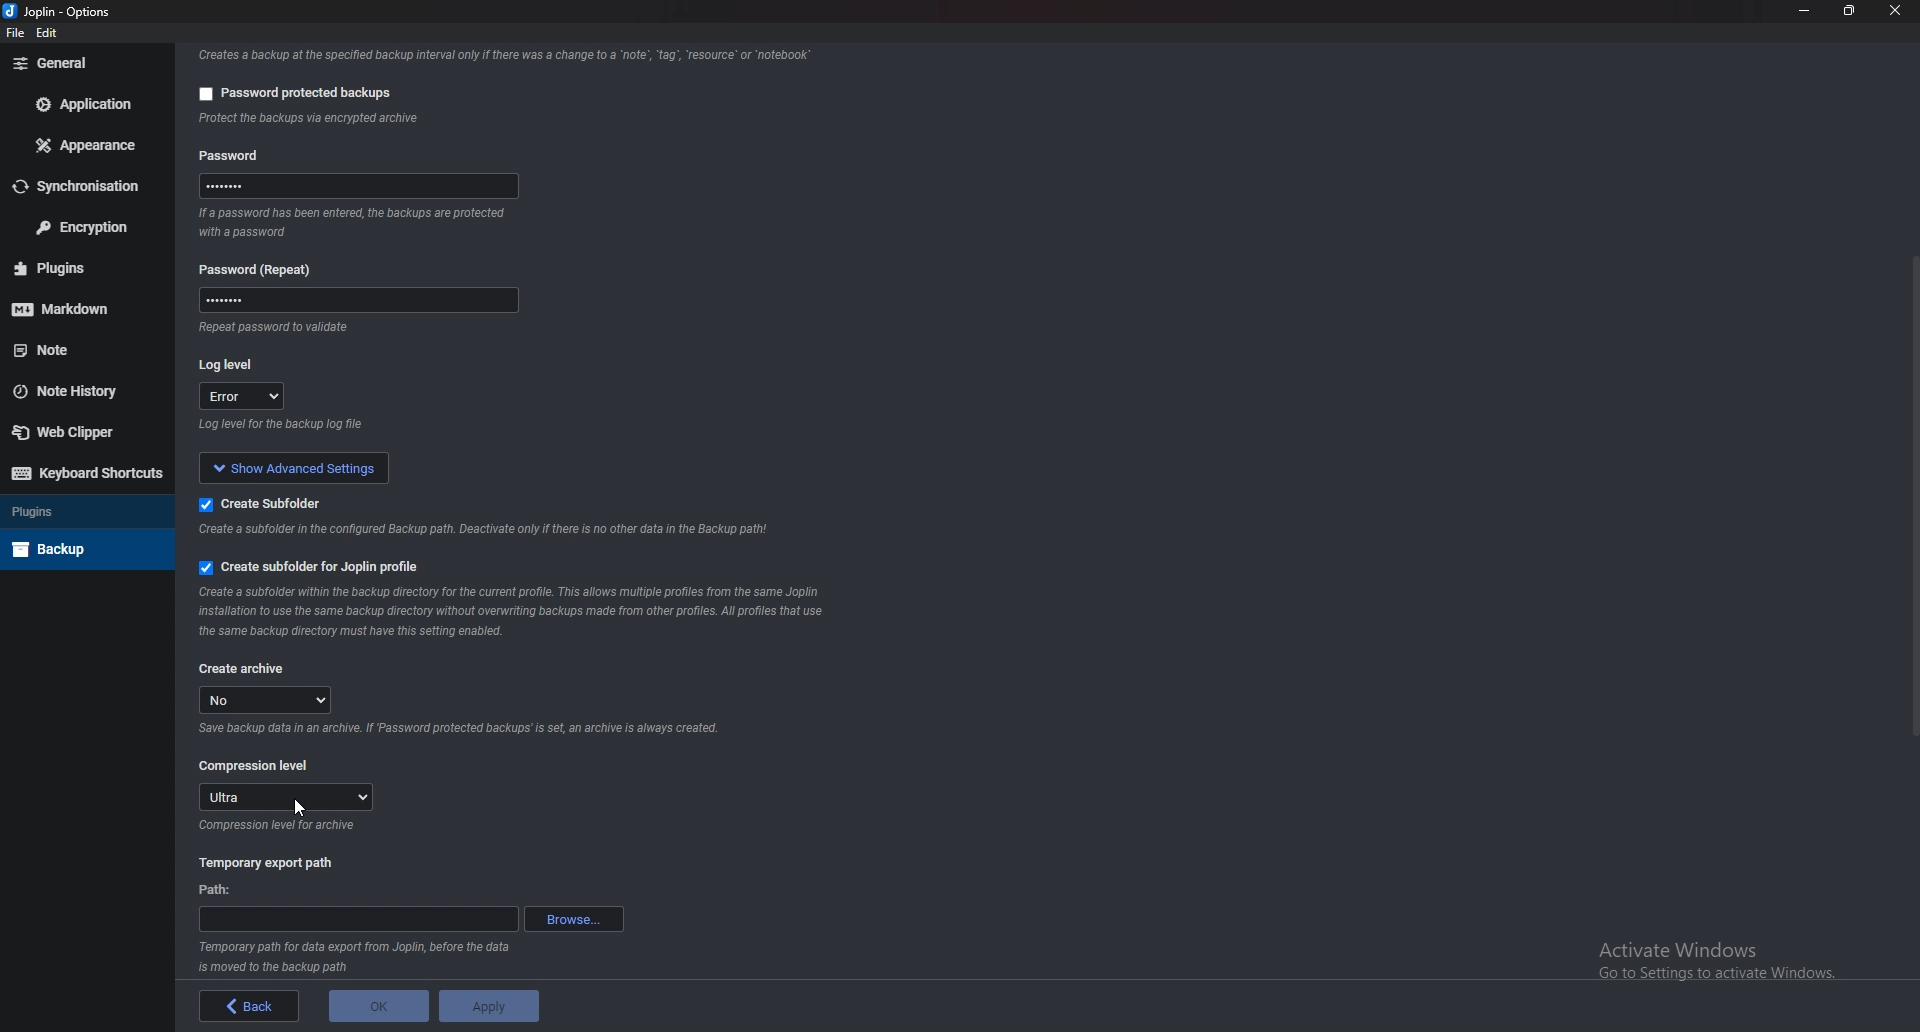  I want to click on Back up, so click(83, 547).